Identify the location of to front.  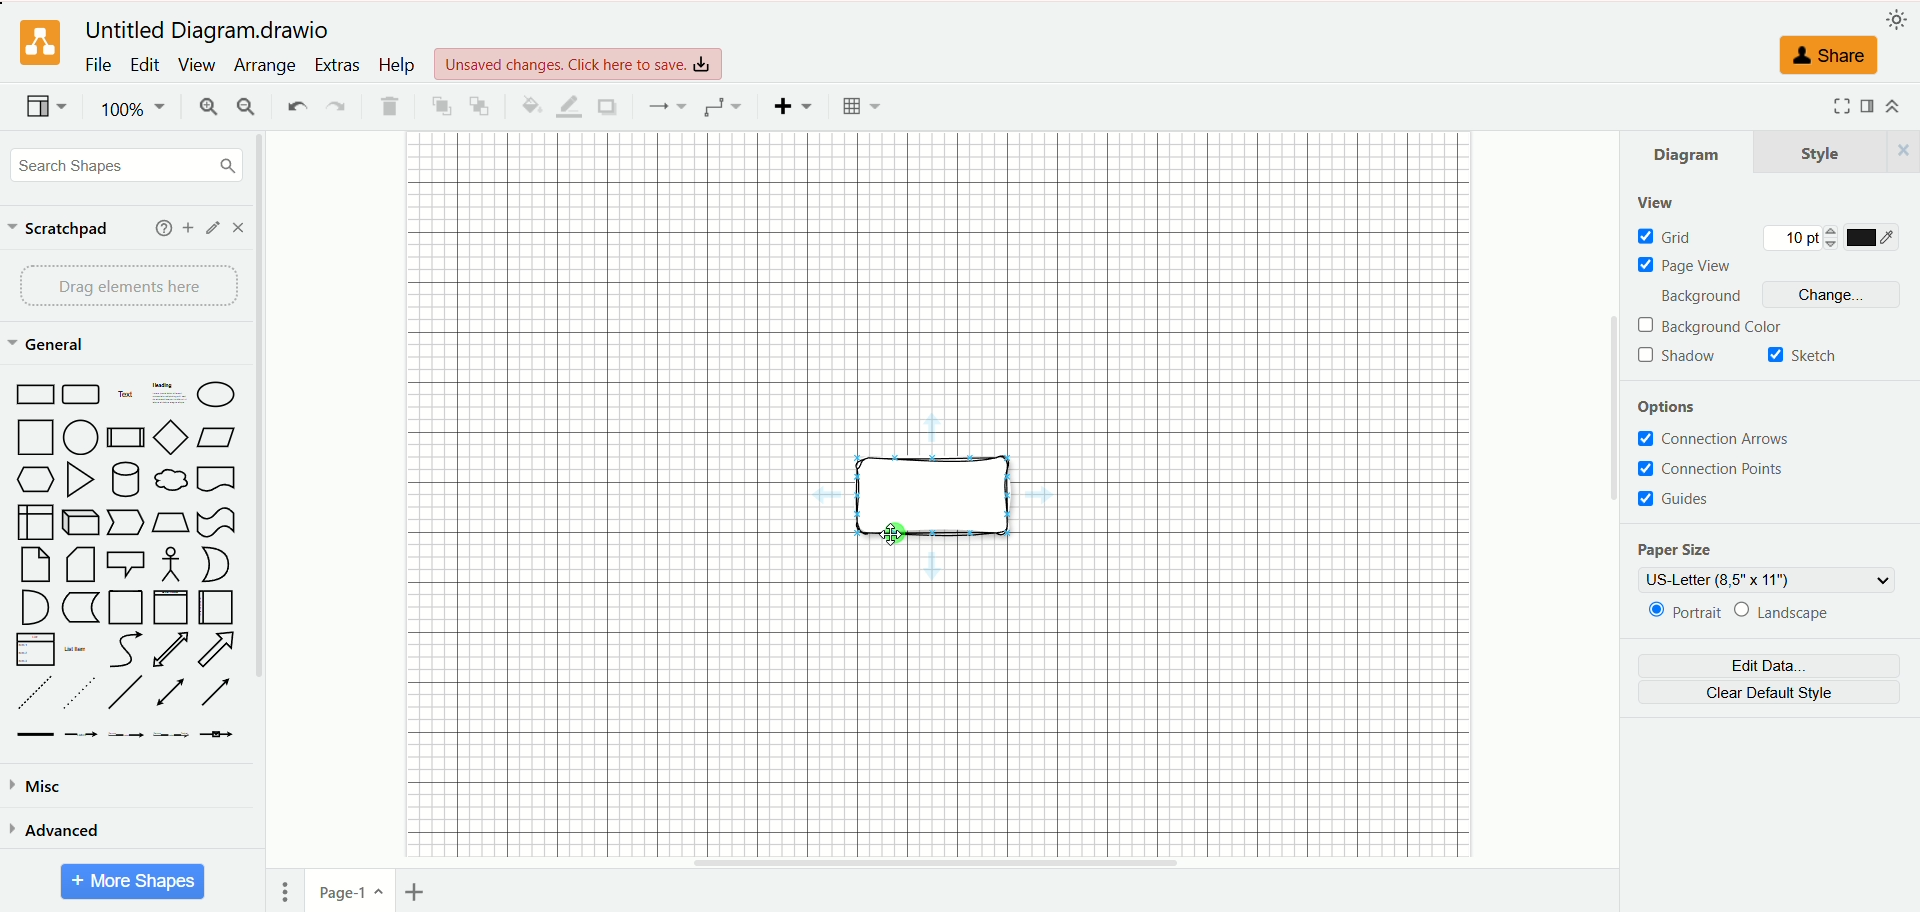
(443, 105).